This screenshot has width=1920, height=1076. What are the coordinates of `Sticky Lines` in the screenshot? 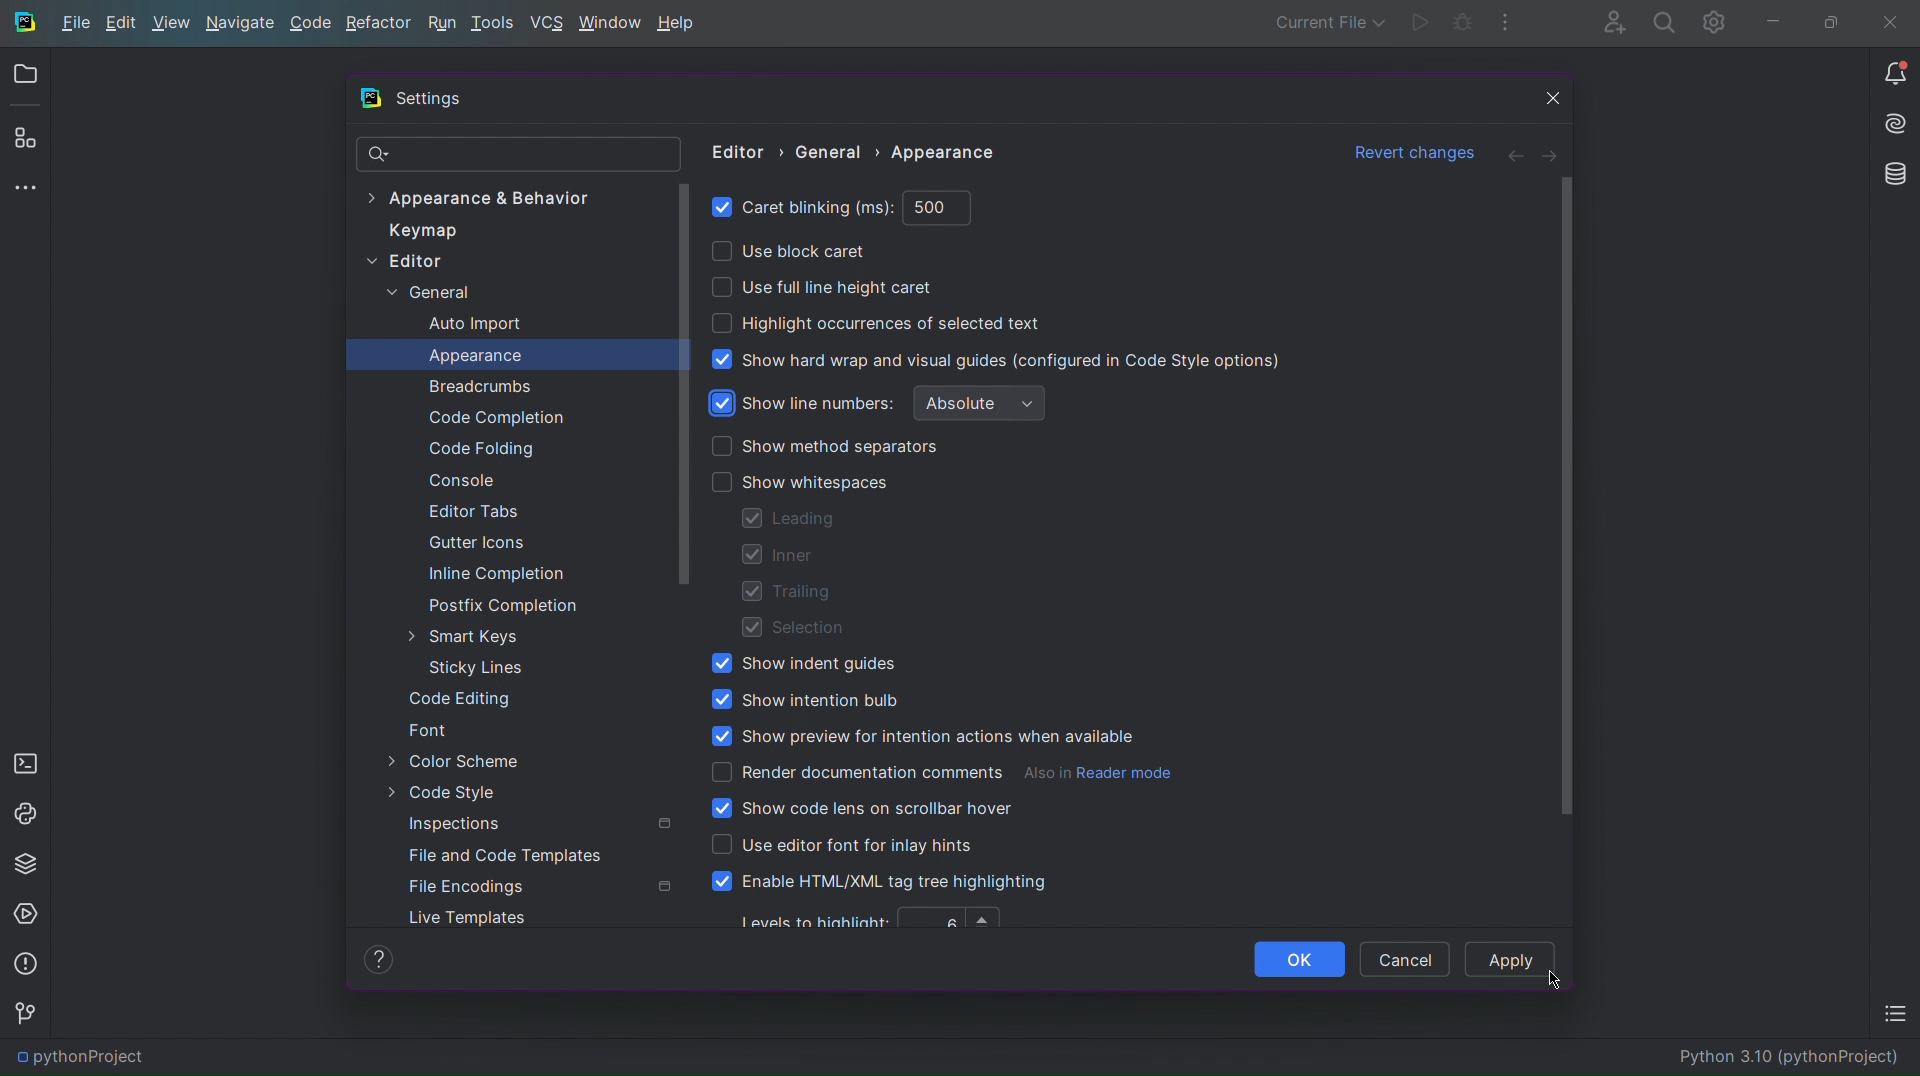 It's located at (470, 669).